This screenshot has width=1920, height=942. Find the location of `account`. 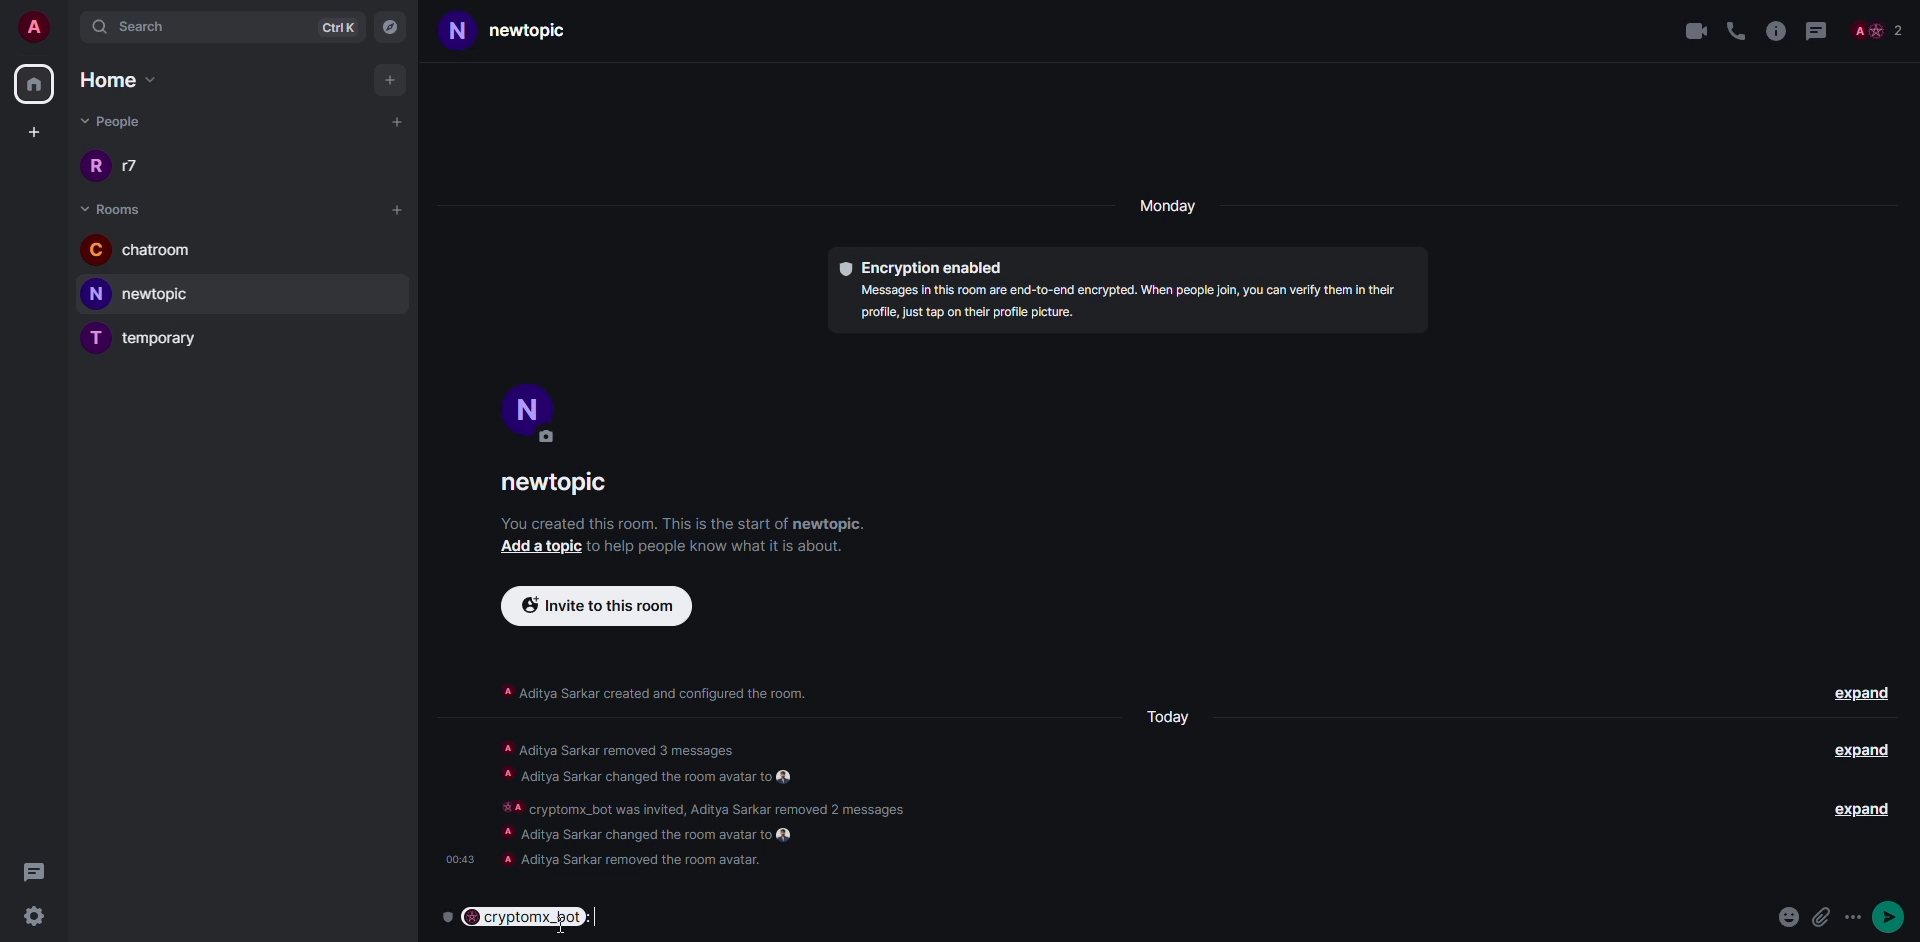

account is located at coordinates (36, 24).